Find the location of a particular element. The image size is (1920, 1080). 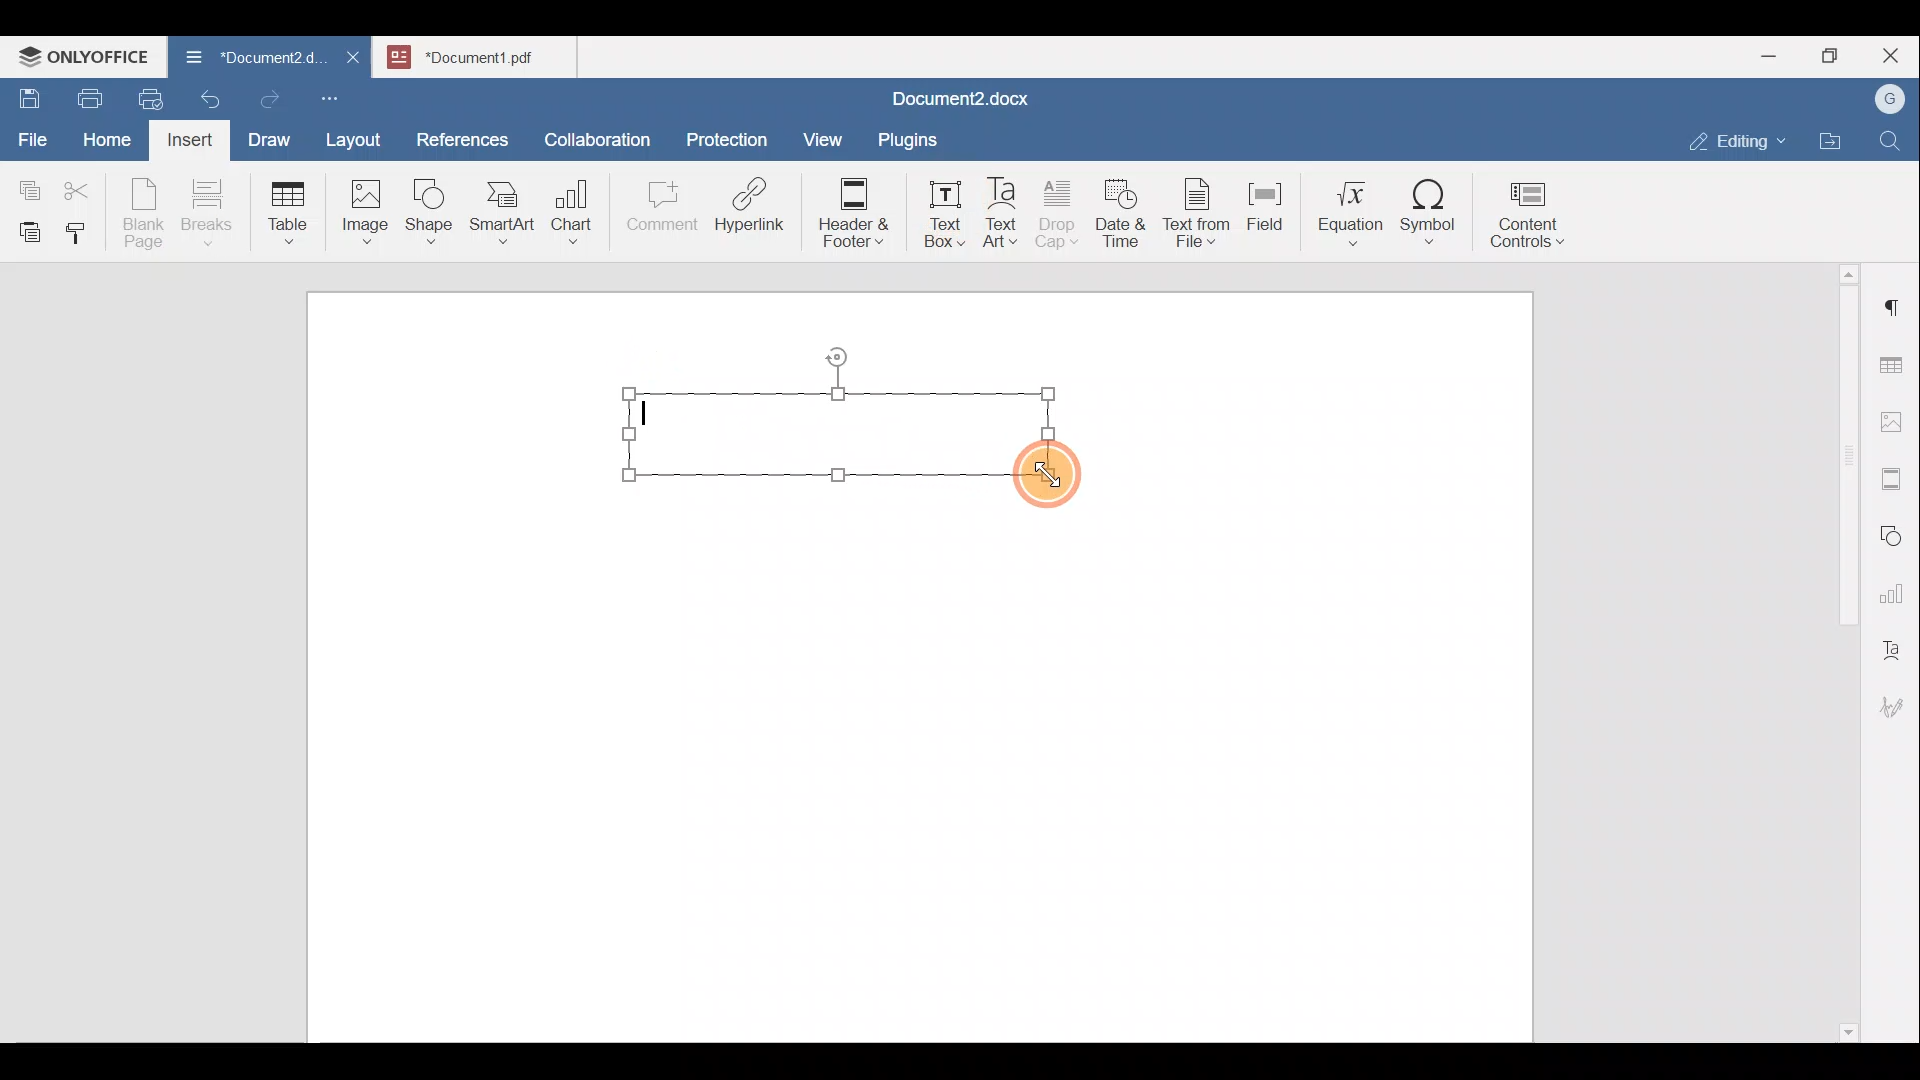

Text from file is located at coordinates (1200, 211).